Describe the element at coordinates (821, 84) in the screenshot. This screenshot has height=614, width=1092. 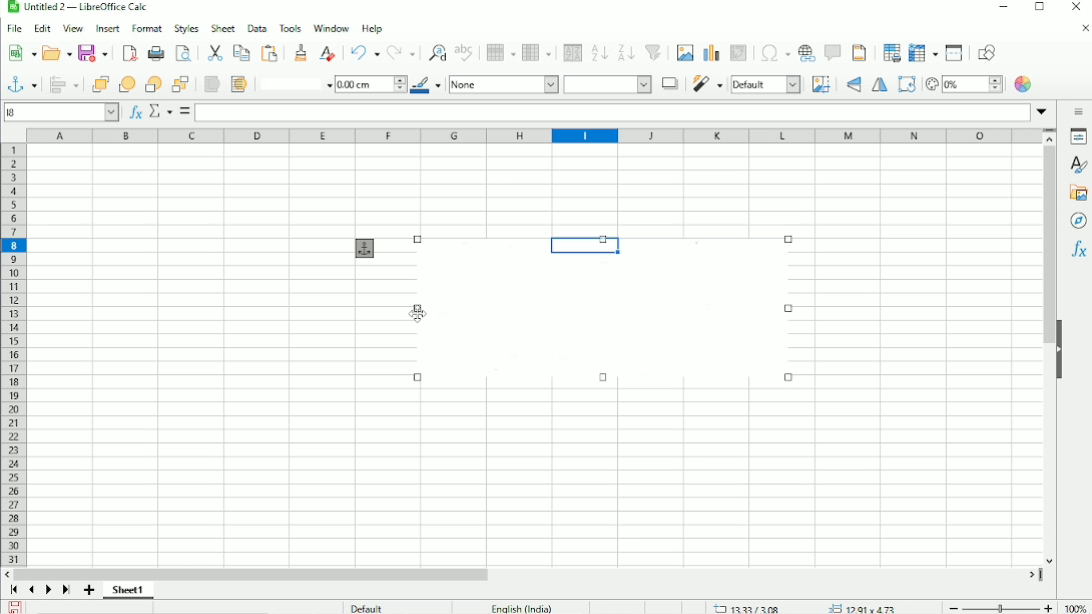
I see `Crop image` at that location.